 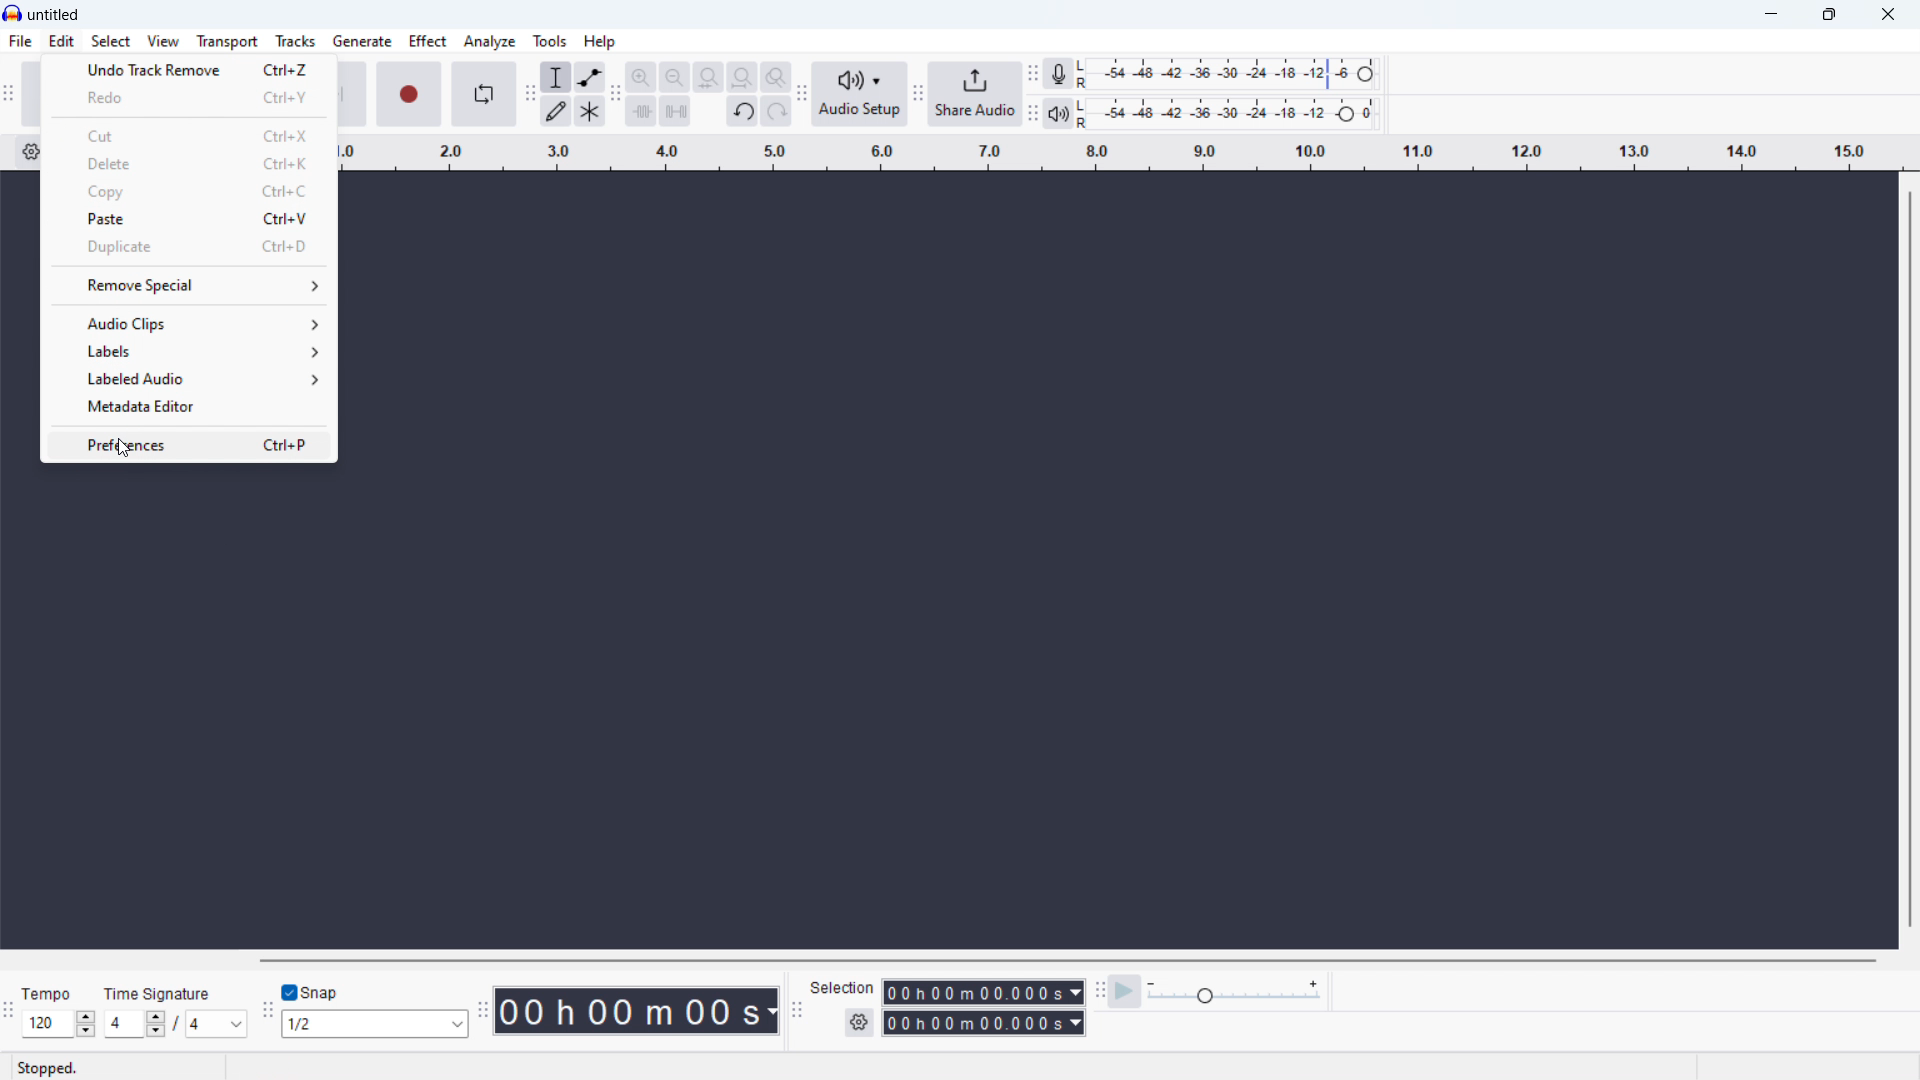 I want to click on zoom in, so click(x=640, y=77).